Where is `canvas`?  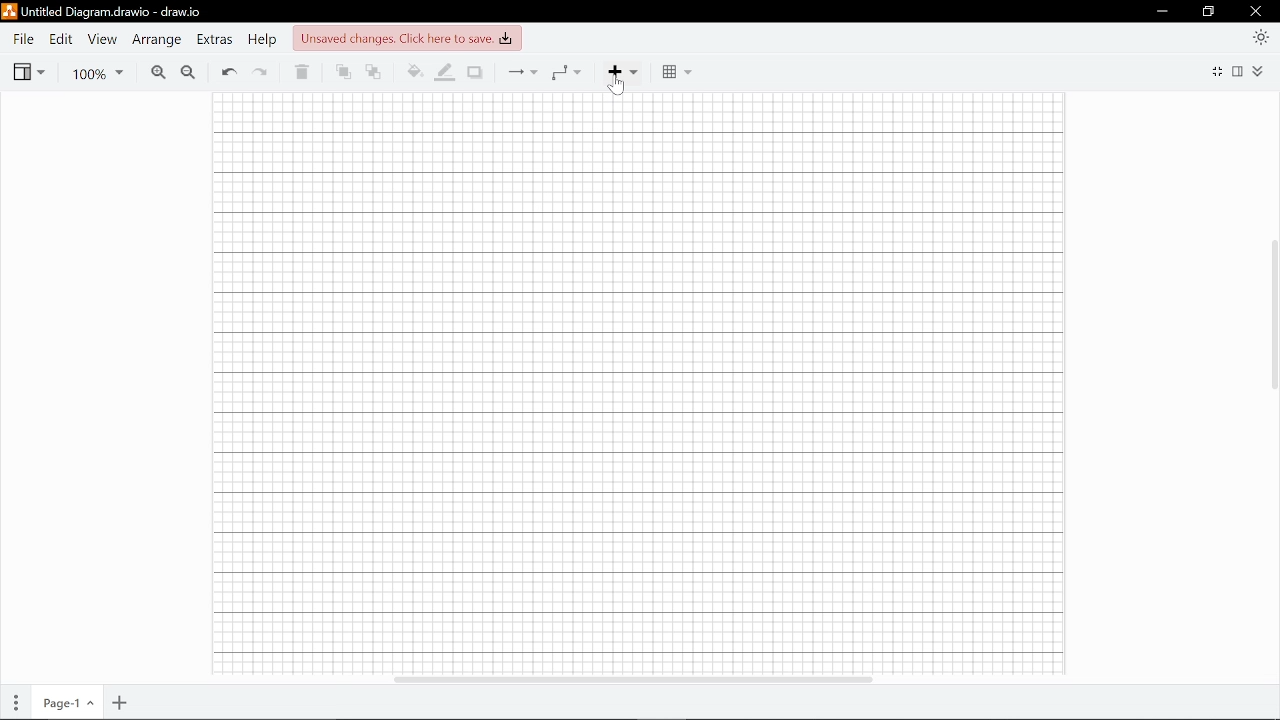 canvas is located at coordinates (639, 386).